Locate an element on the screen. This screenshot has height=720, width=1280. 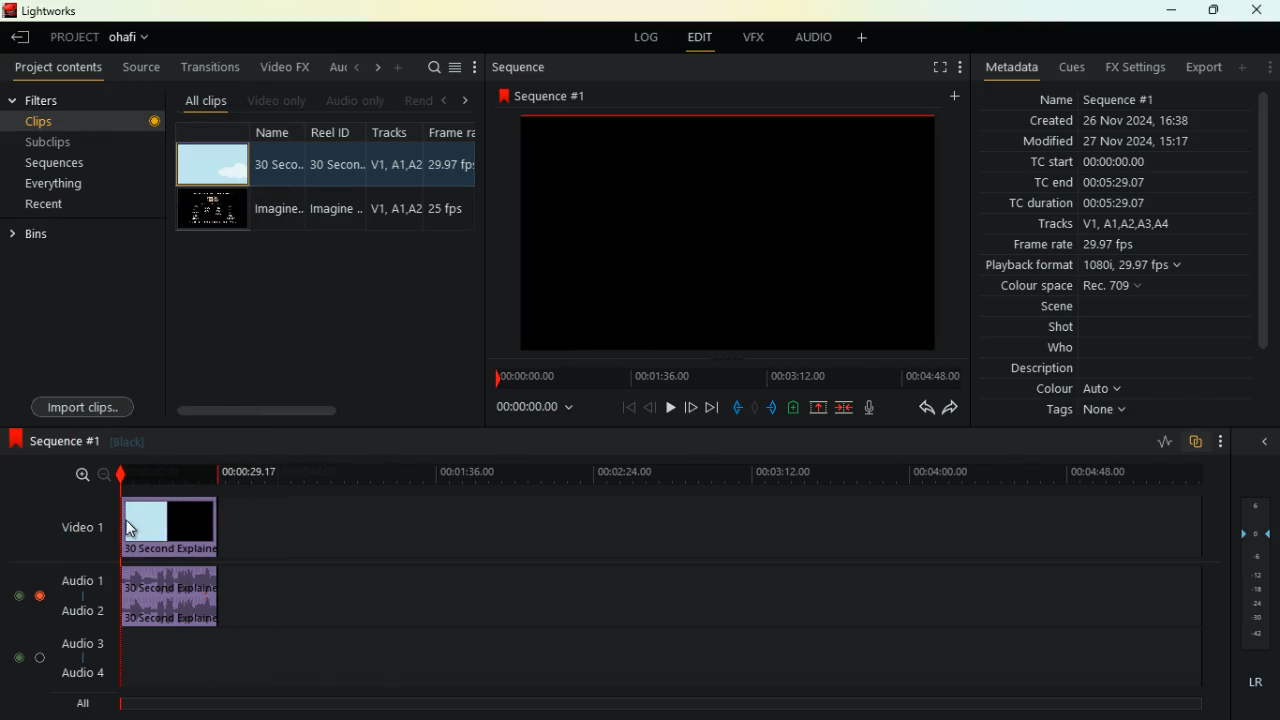
tc start is located at coordinates (1112, 161).